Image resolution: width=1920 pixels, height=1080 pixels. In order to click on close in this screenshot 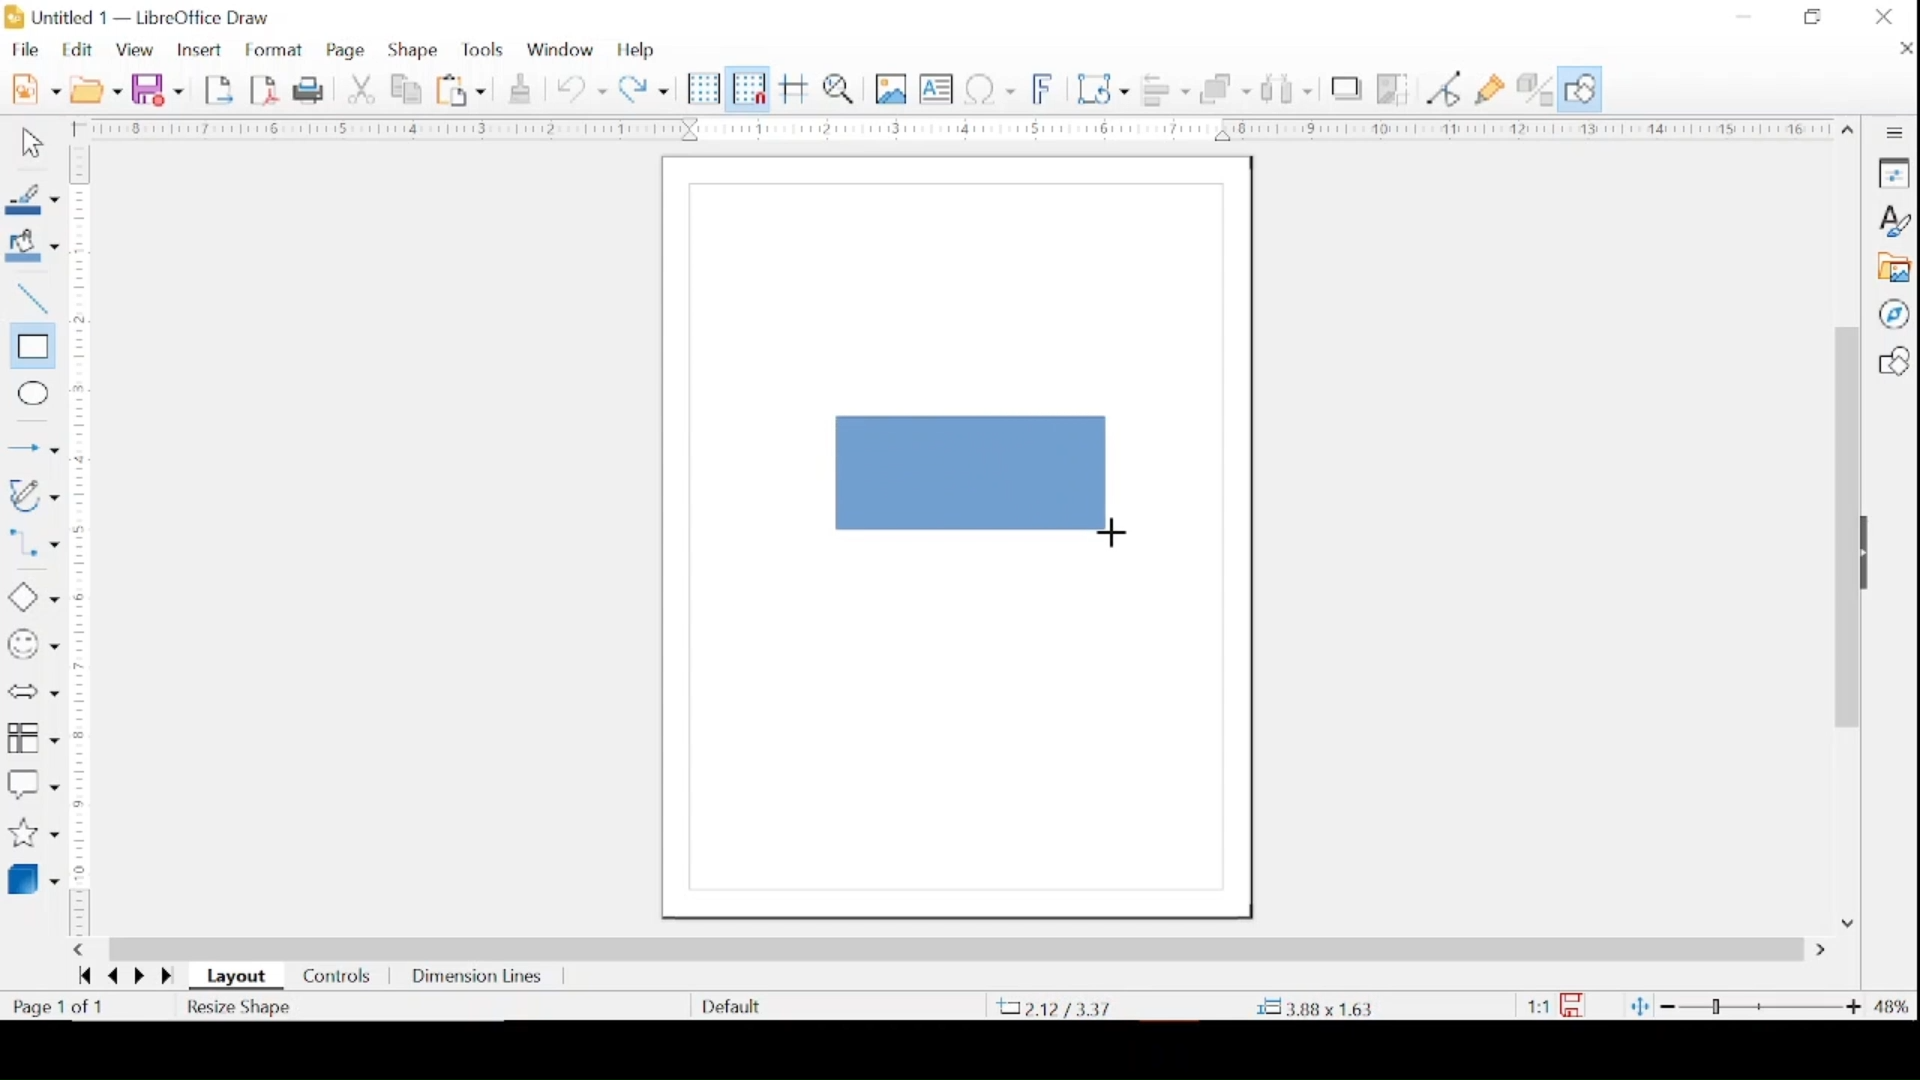, I will do `click(1884, 17)`.